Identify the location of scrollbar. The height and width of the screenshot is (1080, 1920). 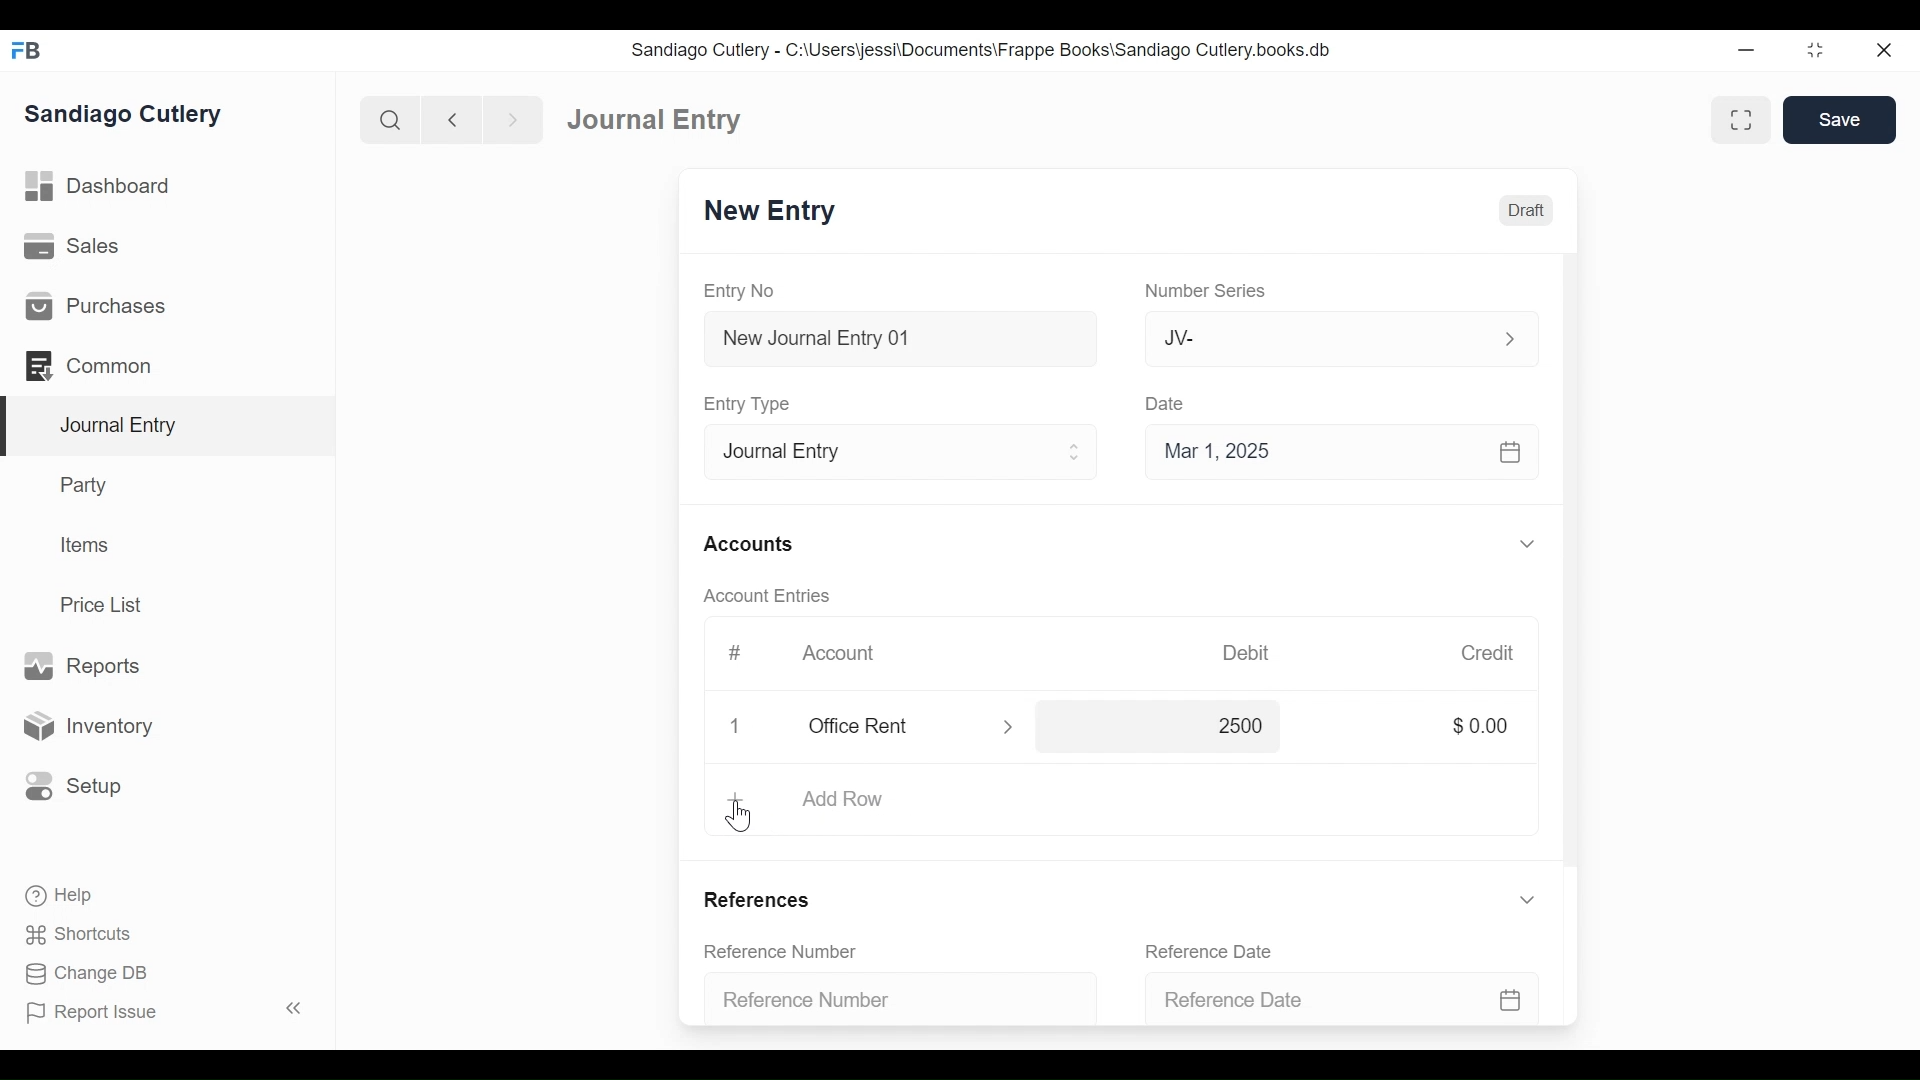
(1569, 562).